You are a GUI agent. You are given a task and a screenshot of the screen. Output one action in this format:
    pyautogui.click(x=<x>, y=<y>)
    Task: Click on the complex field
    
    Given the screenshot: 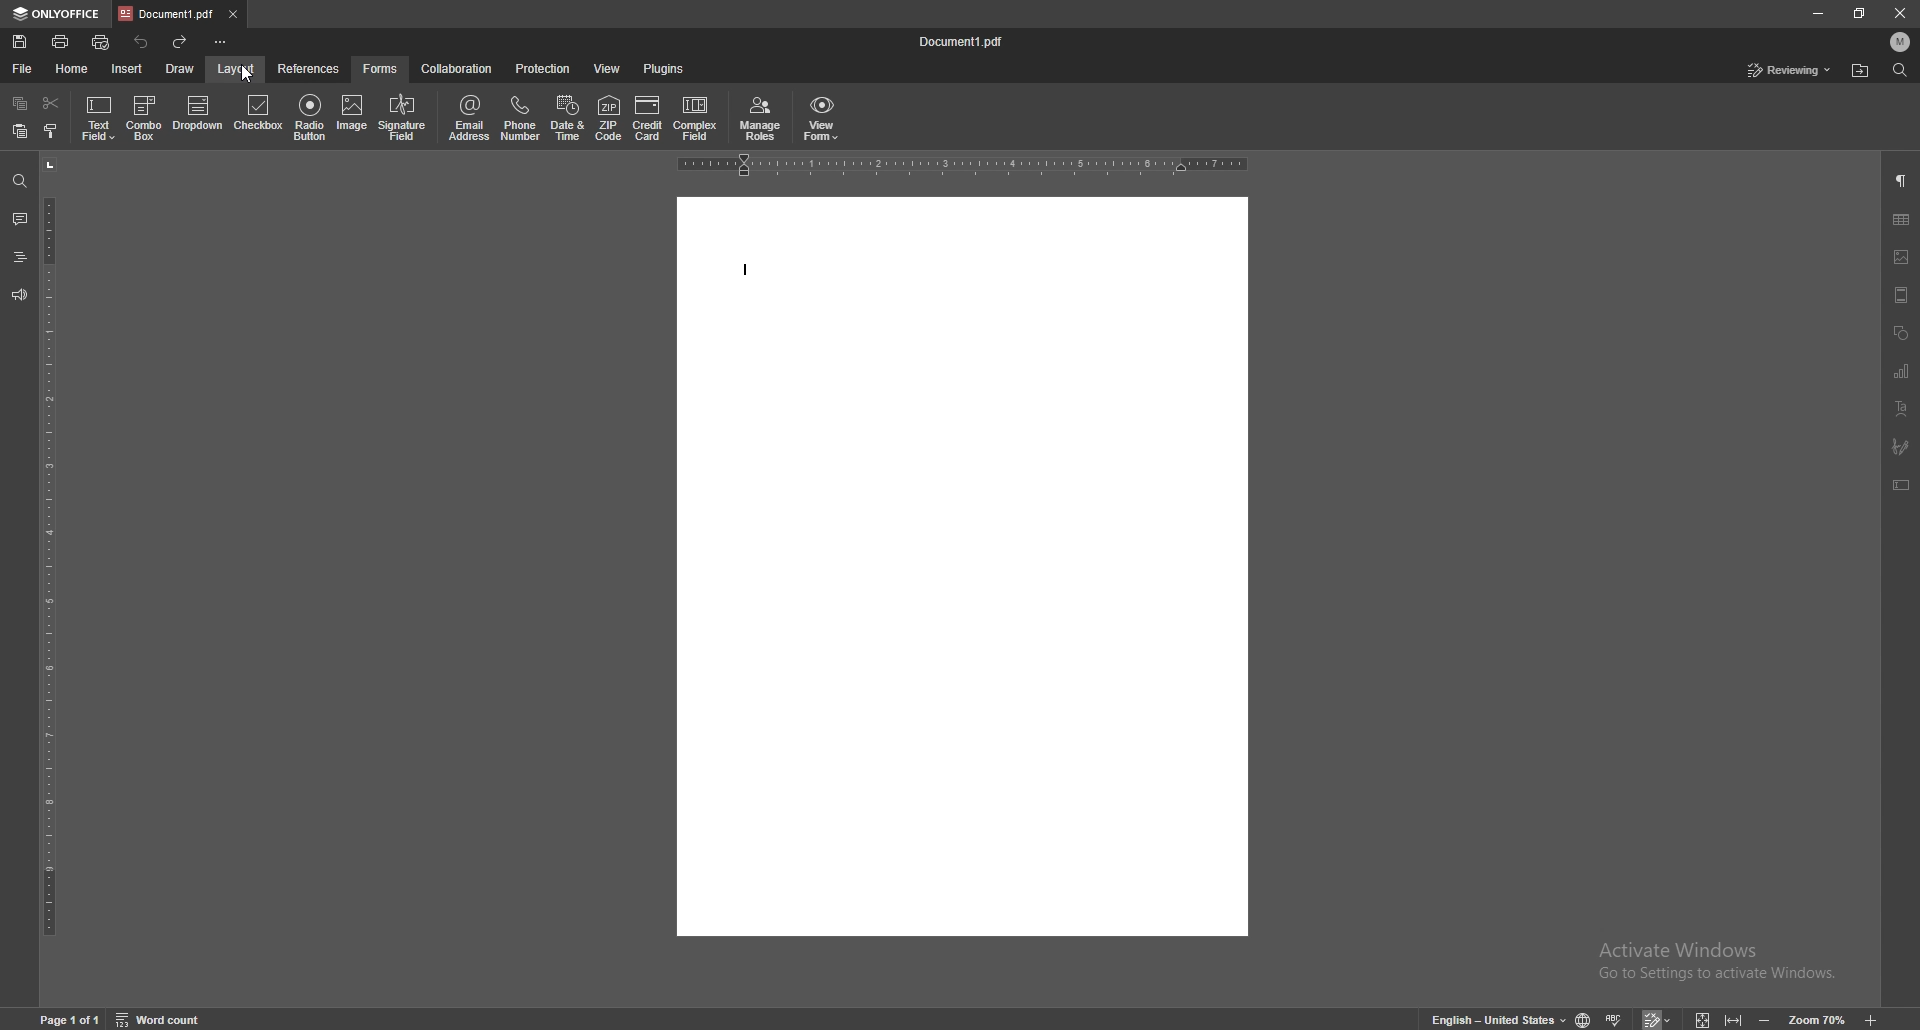 What is the action you would take?
    pyautogui.click(x=698, y=116)
    